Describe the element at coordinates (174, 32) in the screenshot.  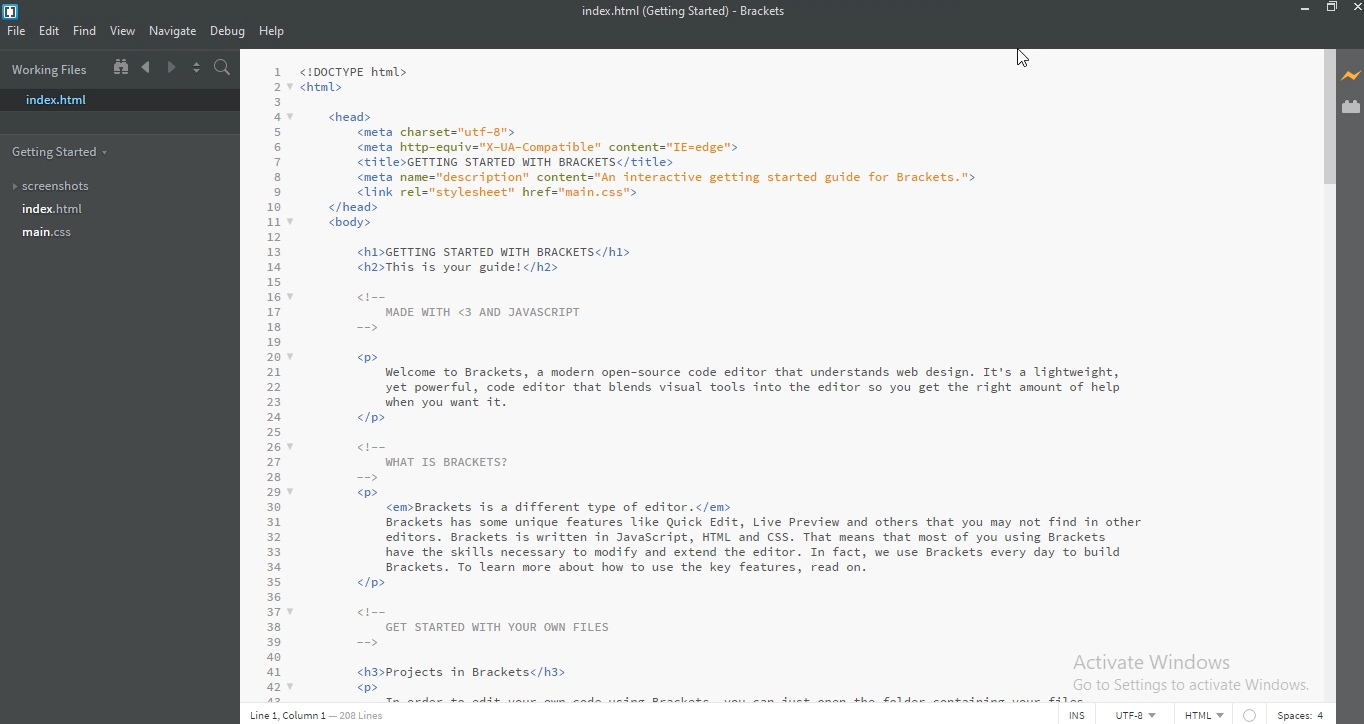
I see `navigate` at that location.